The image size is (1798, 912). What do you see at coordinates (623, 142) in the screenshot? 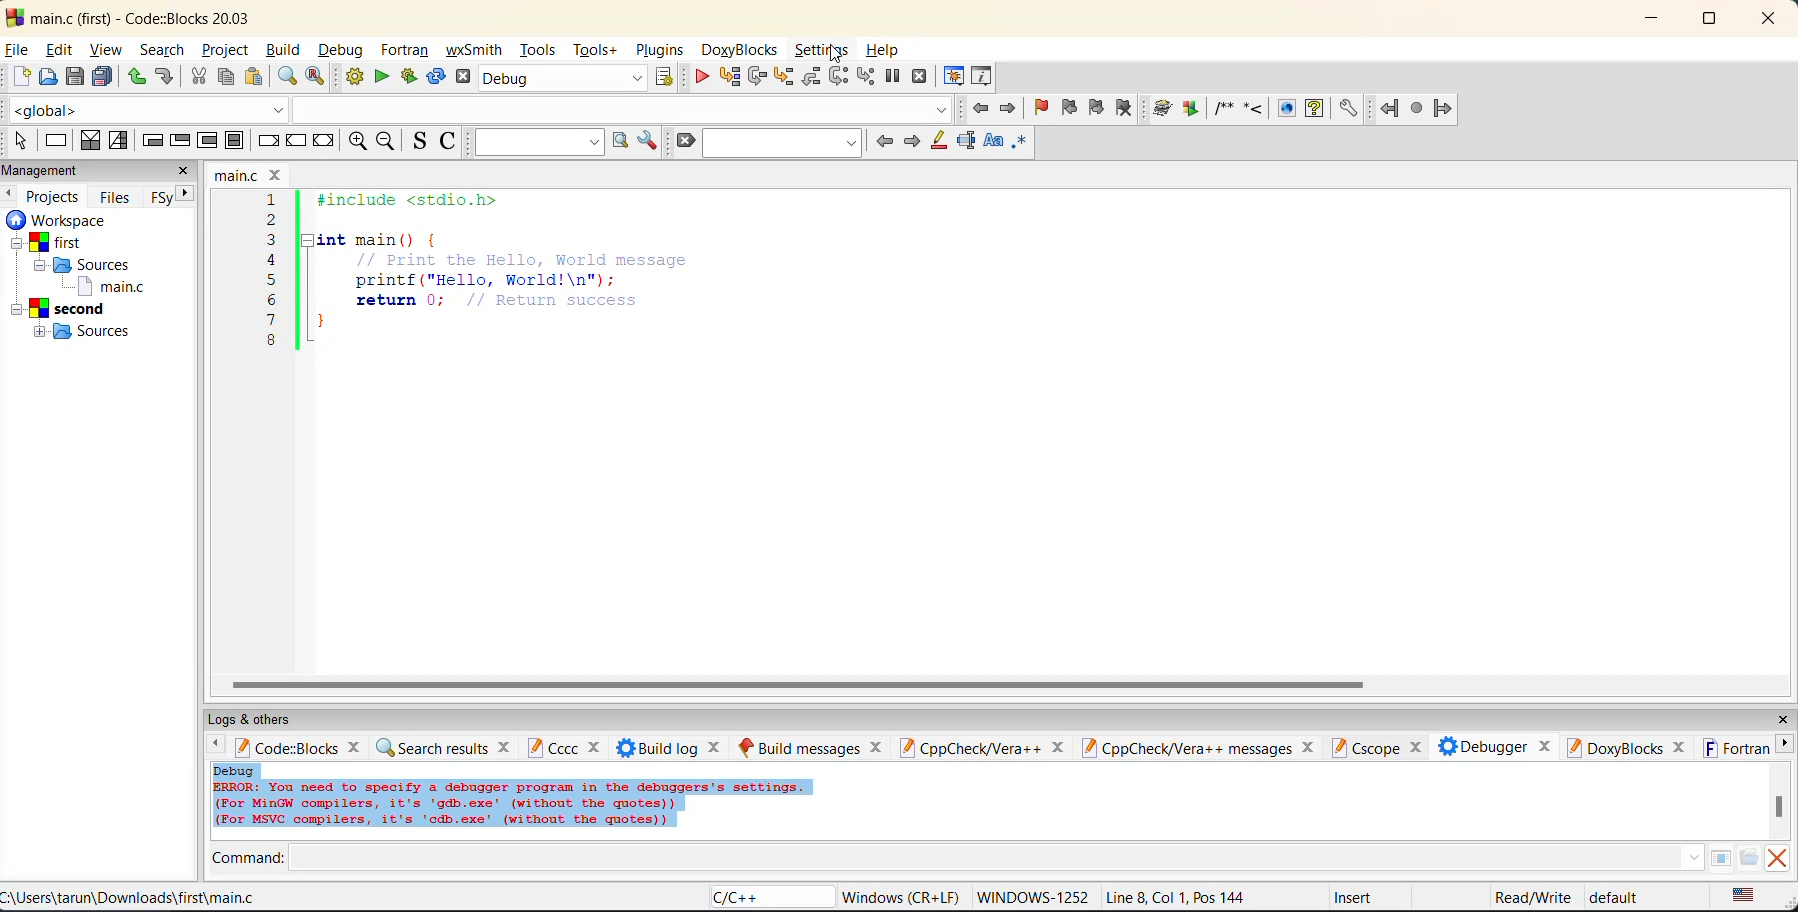
I see `run search` at bounding box center [623, 142].